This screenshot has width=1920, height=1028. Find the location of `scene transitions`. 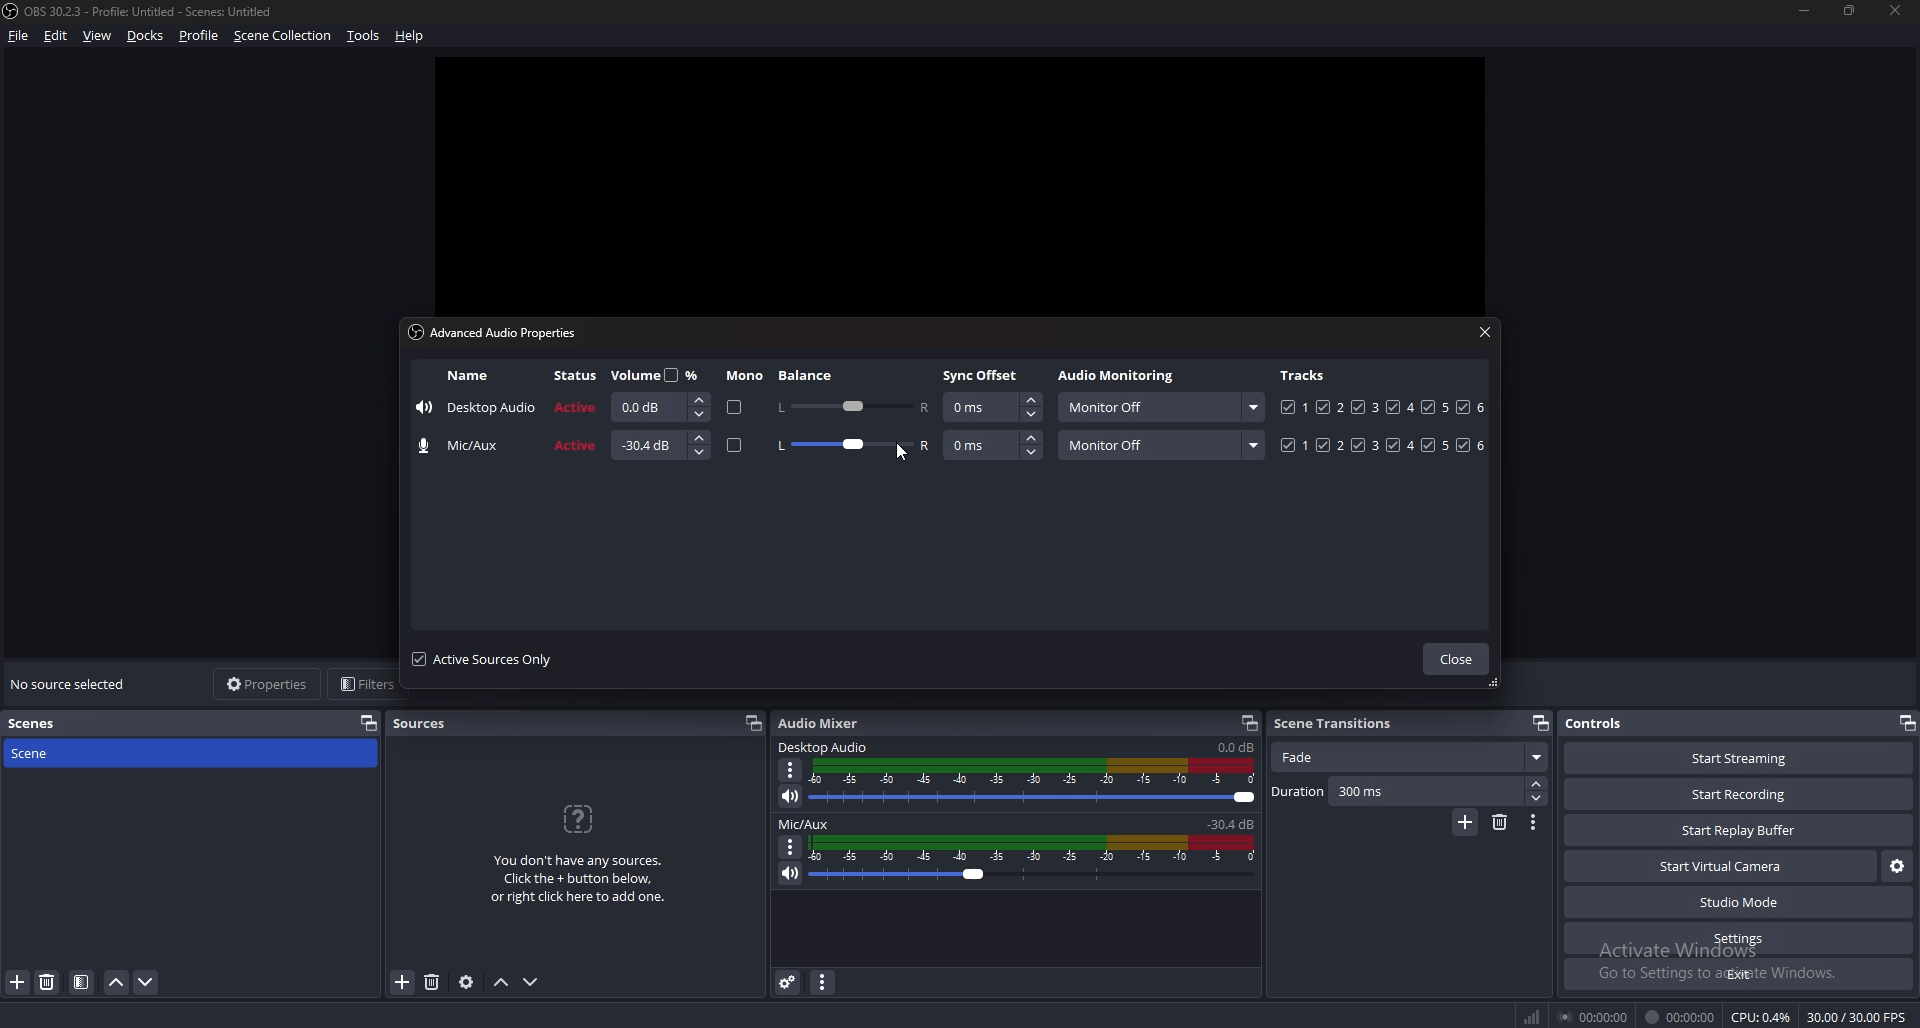

scene transitions is located at coordinates (1338, 724).